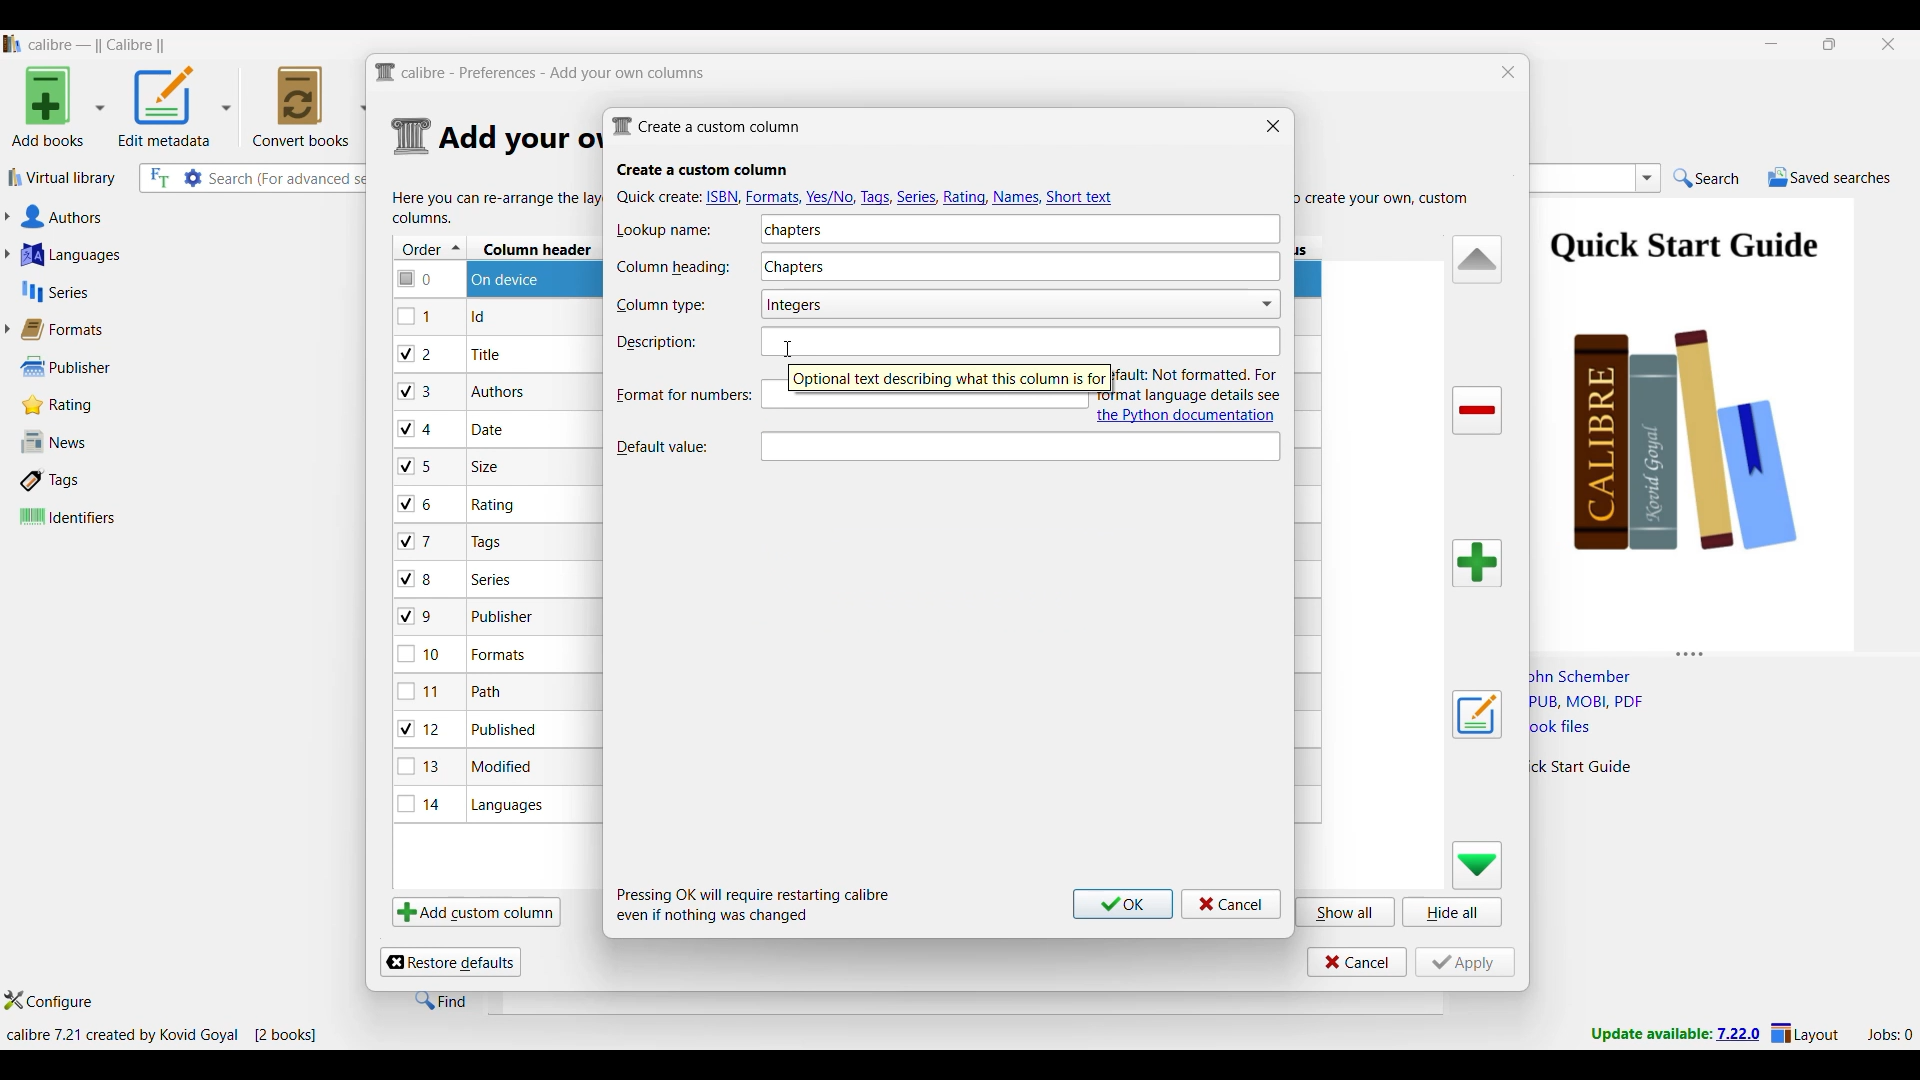 This screenshot has width=1920, height=1080. Describe the element at coordinates (1478, 411) in the screenshot. I see `Delete column` at that location.